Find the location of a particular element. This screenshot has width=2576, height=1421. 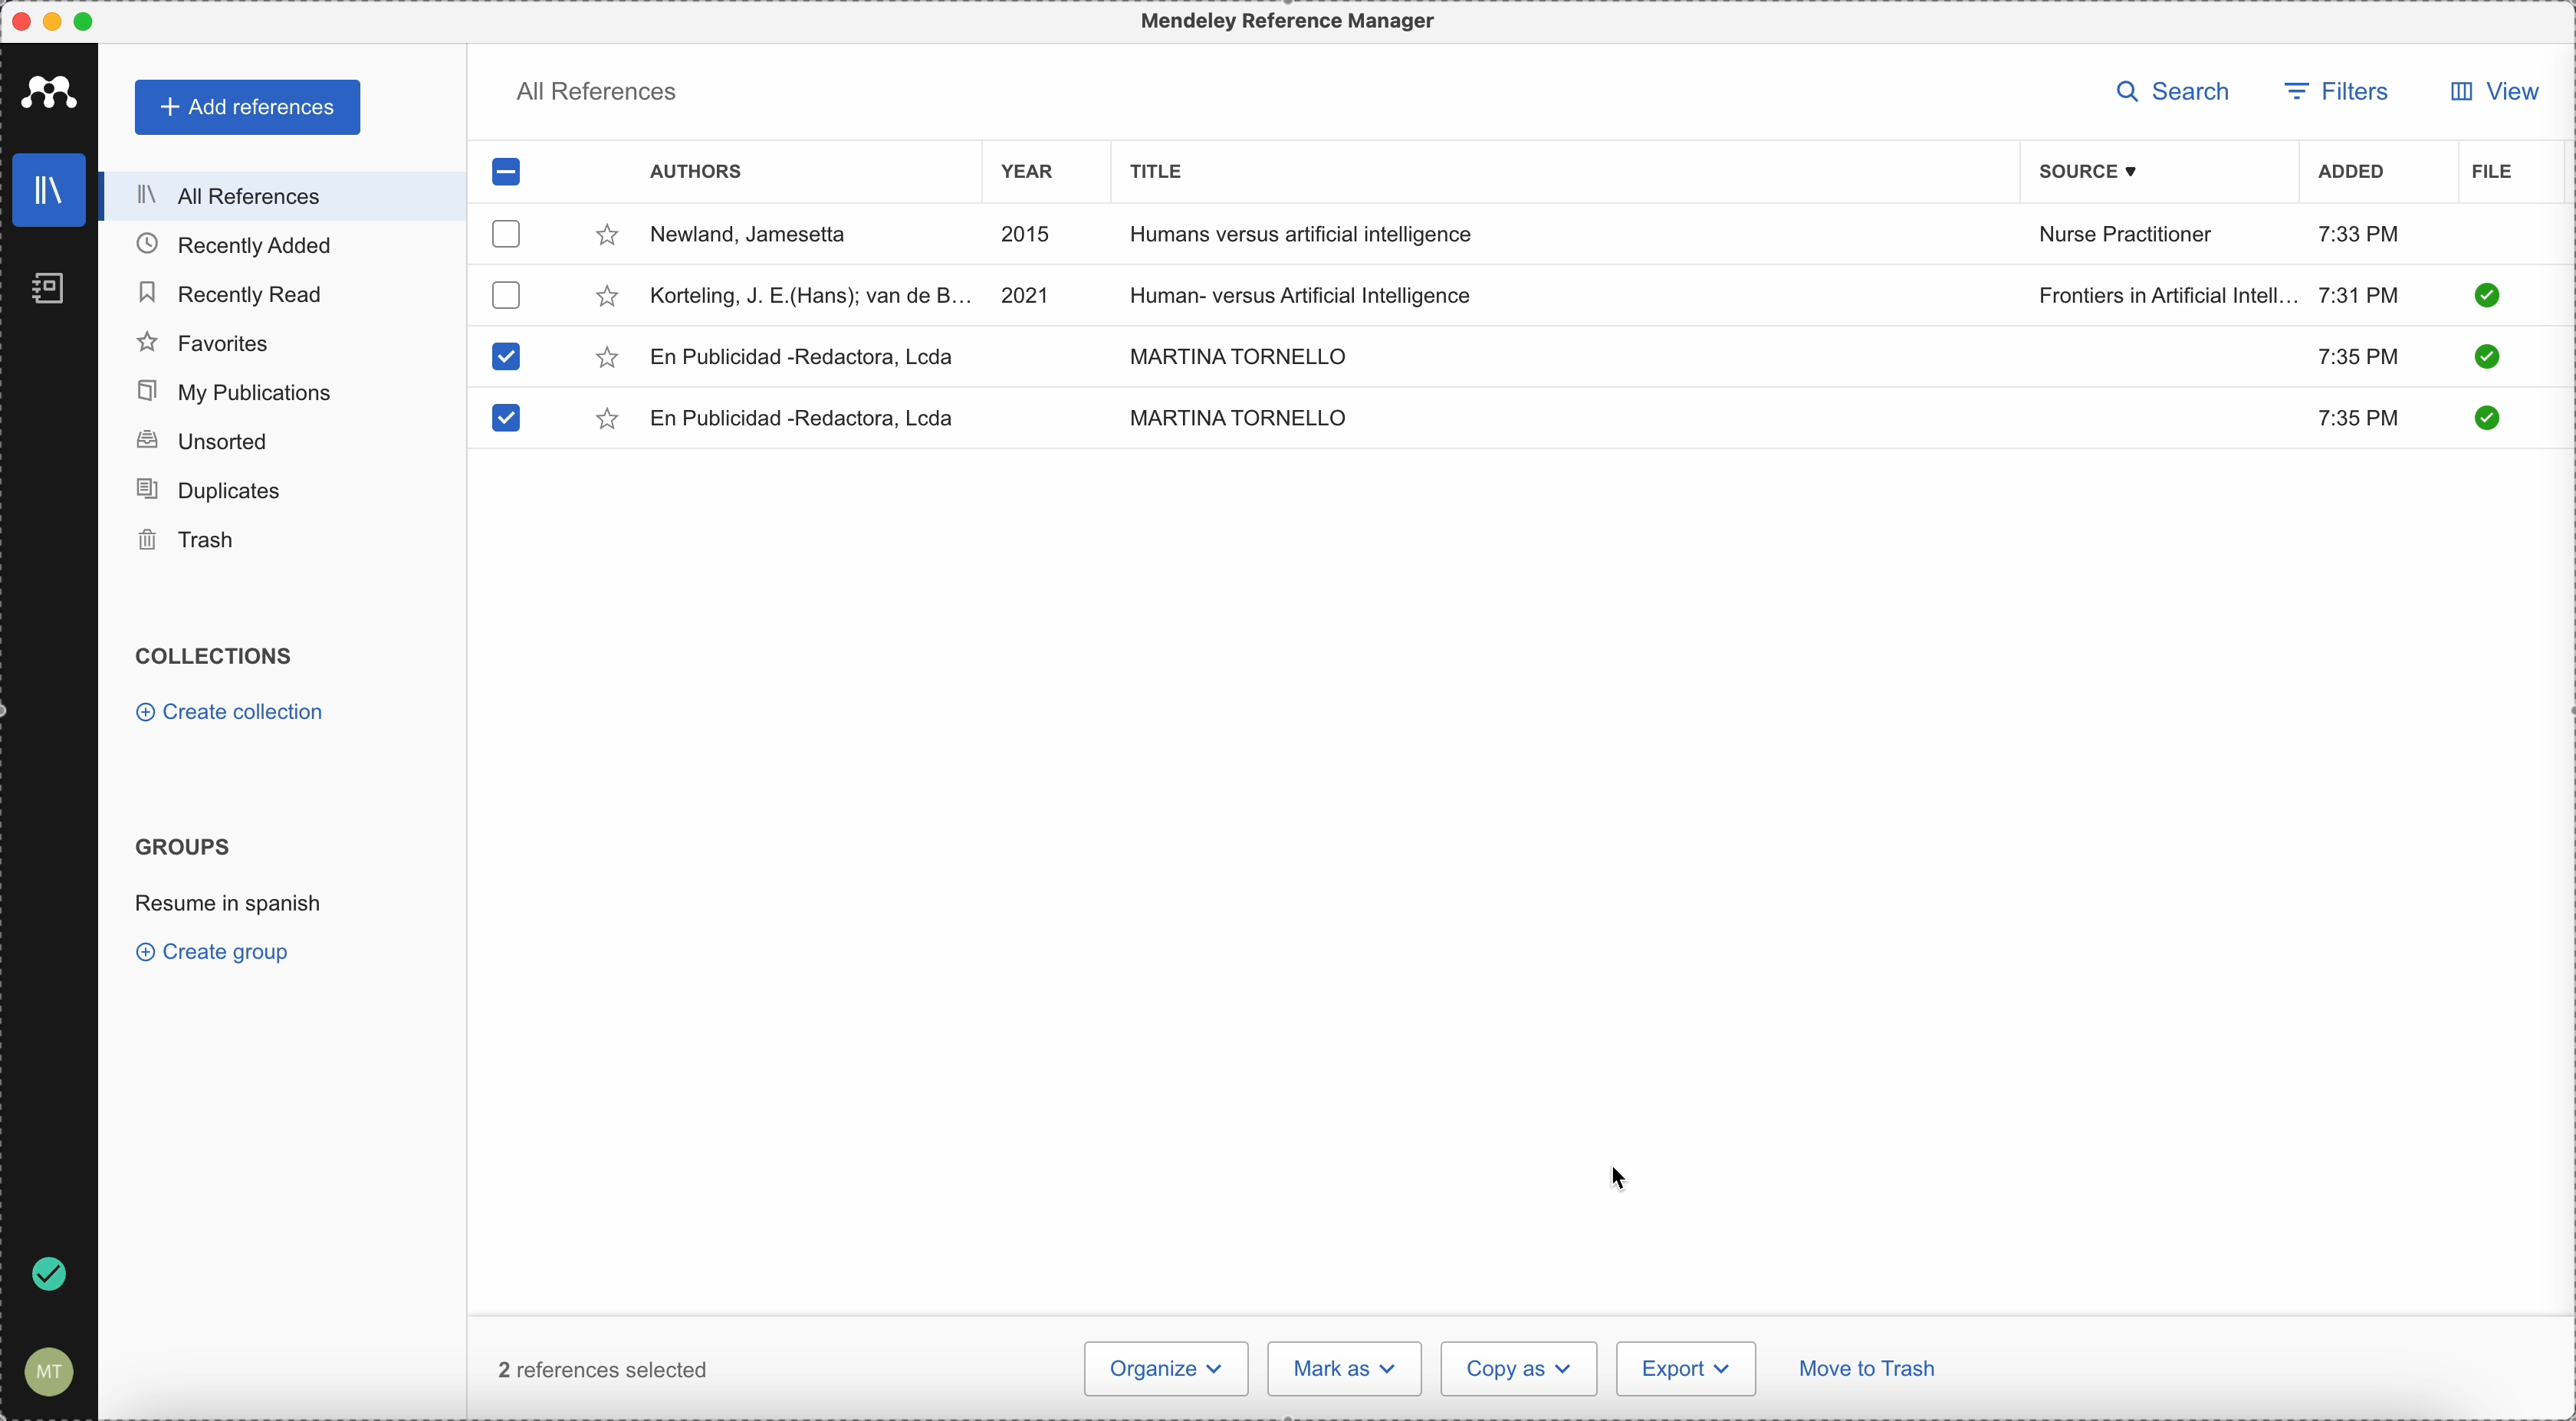

organize is located at coordinates (1164, 1369).